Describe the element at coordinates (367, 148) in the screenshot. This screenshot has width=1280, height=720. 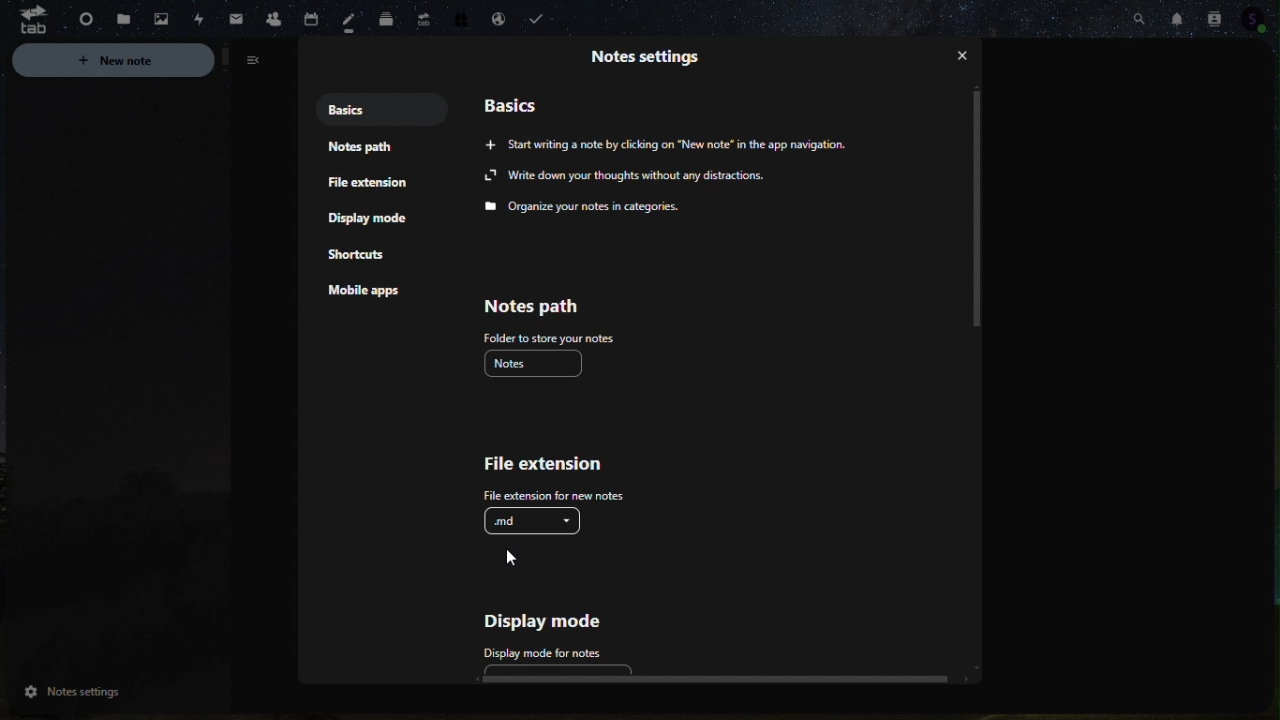
I see `notepad` at that location.